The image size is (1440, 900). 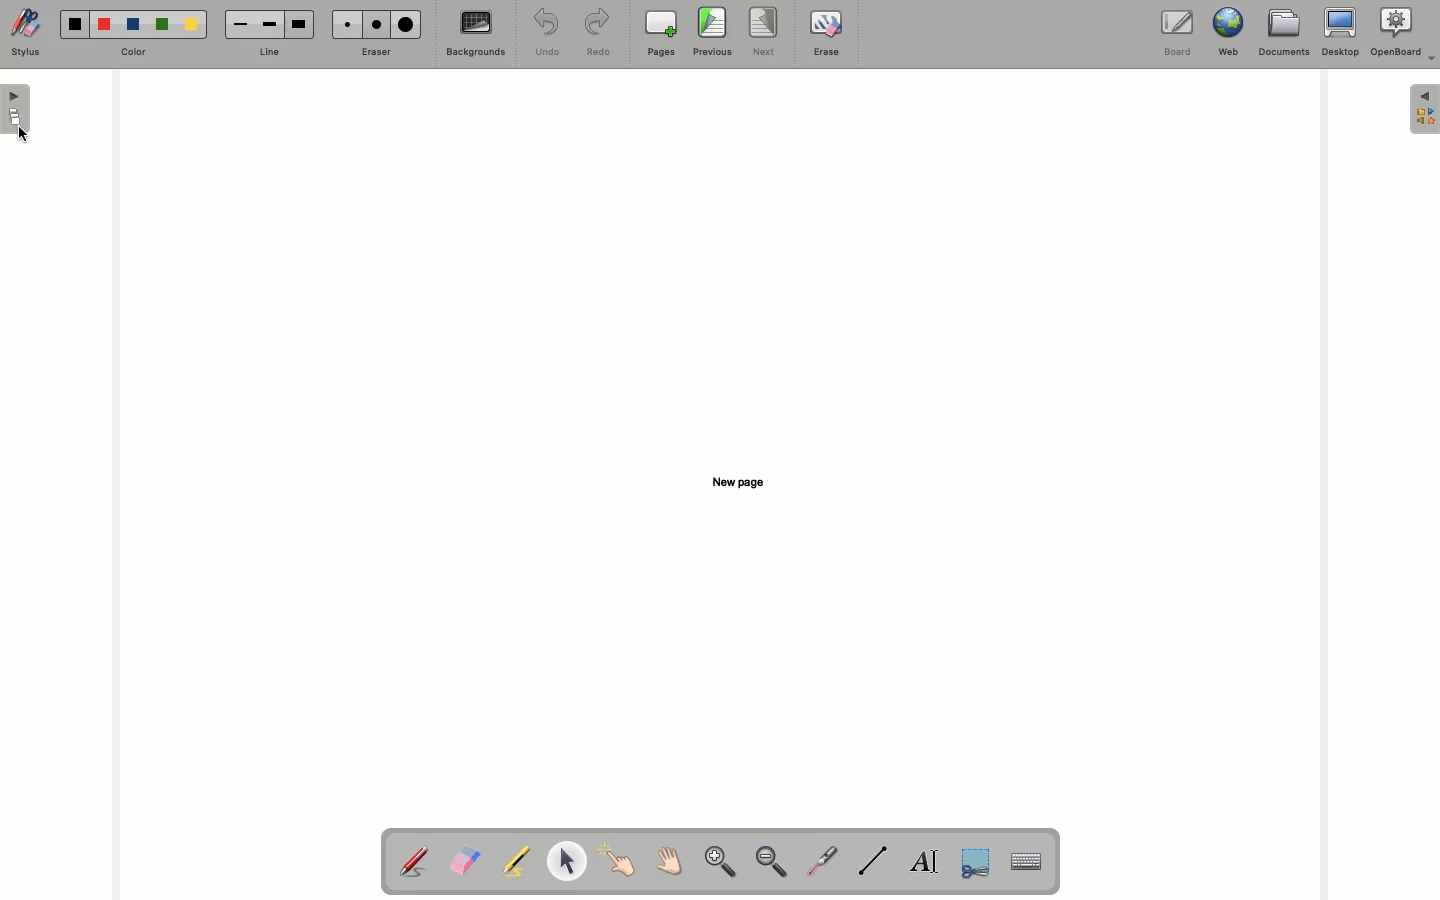 What do you see at coordinates (299, 25) in the screenshot?
I see `Large line` at bounding box center [299, 25].